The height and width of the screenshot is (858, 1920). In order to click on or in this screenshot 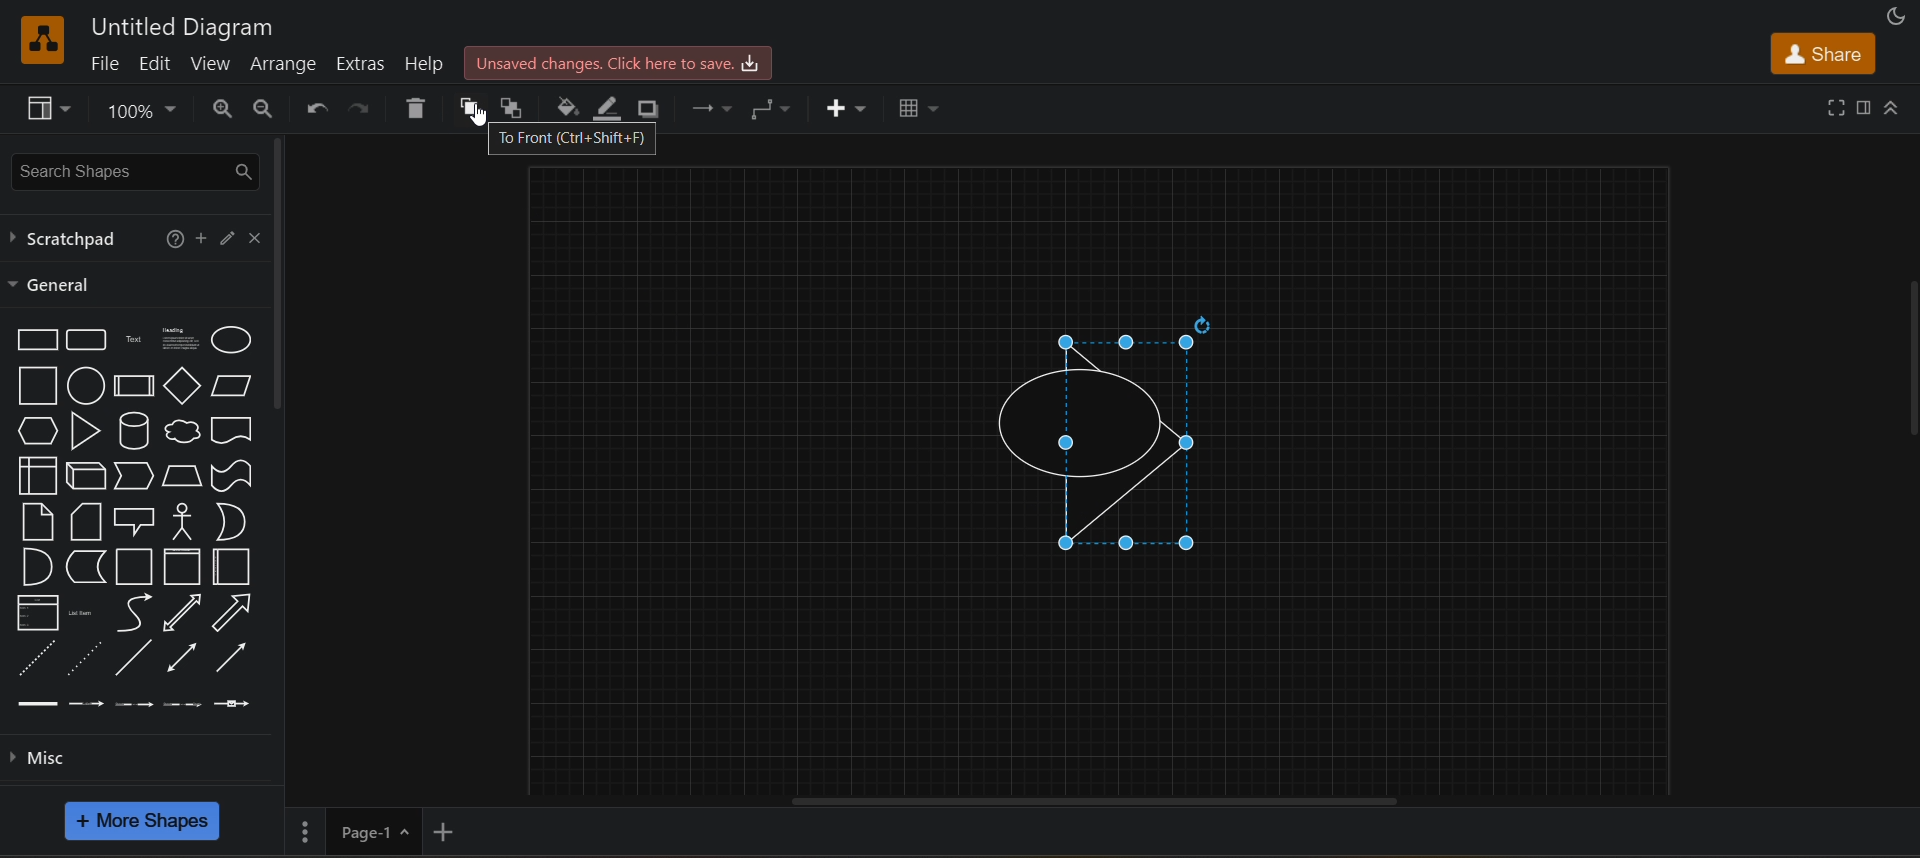, I will do `click(232, 522)`.